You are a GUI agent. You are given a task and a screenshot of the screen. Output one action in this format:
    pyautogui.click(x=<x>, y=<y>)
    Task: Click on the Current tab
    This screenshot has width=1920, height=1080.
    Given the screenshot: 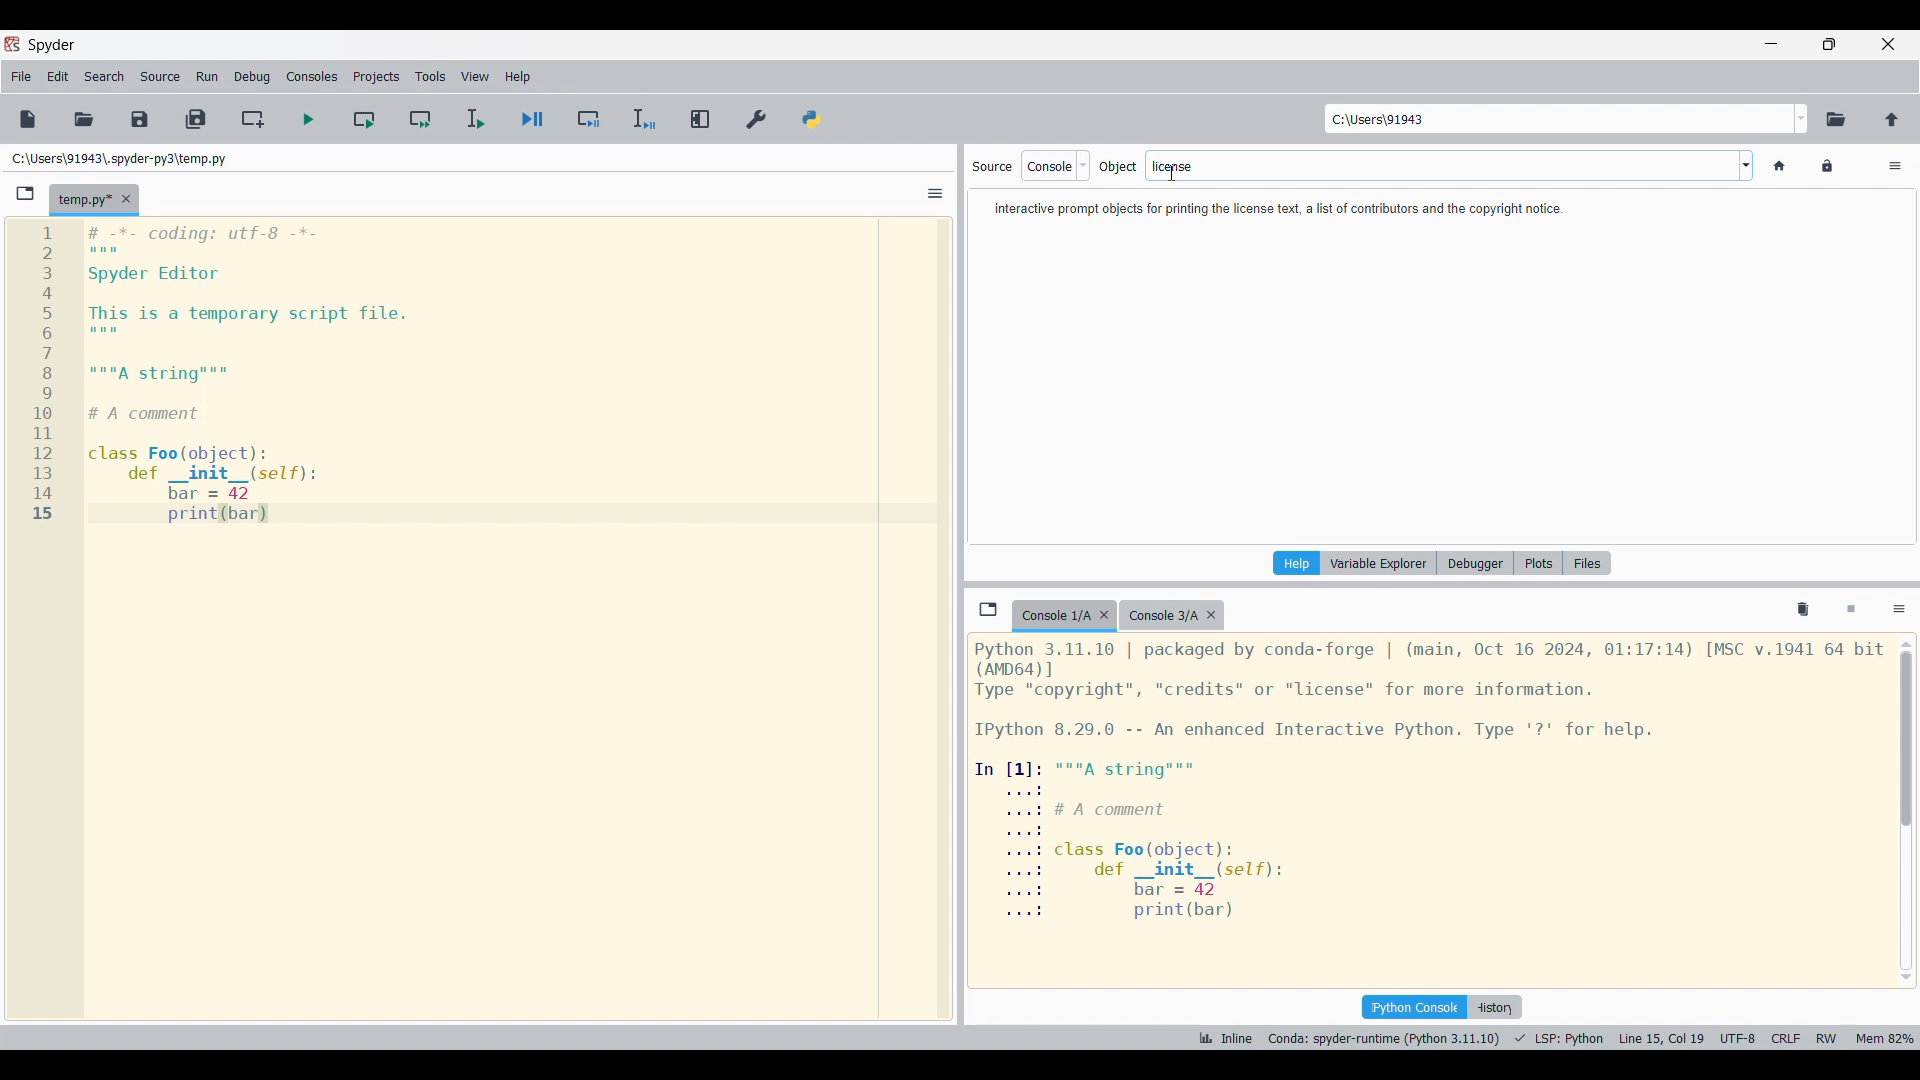 What is the action you would take?
    pyautogui.click(x=82, y=200)
    